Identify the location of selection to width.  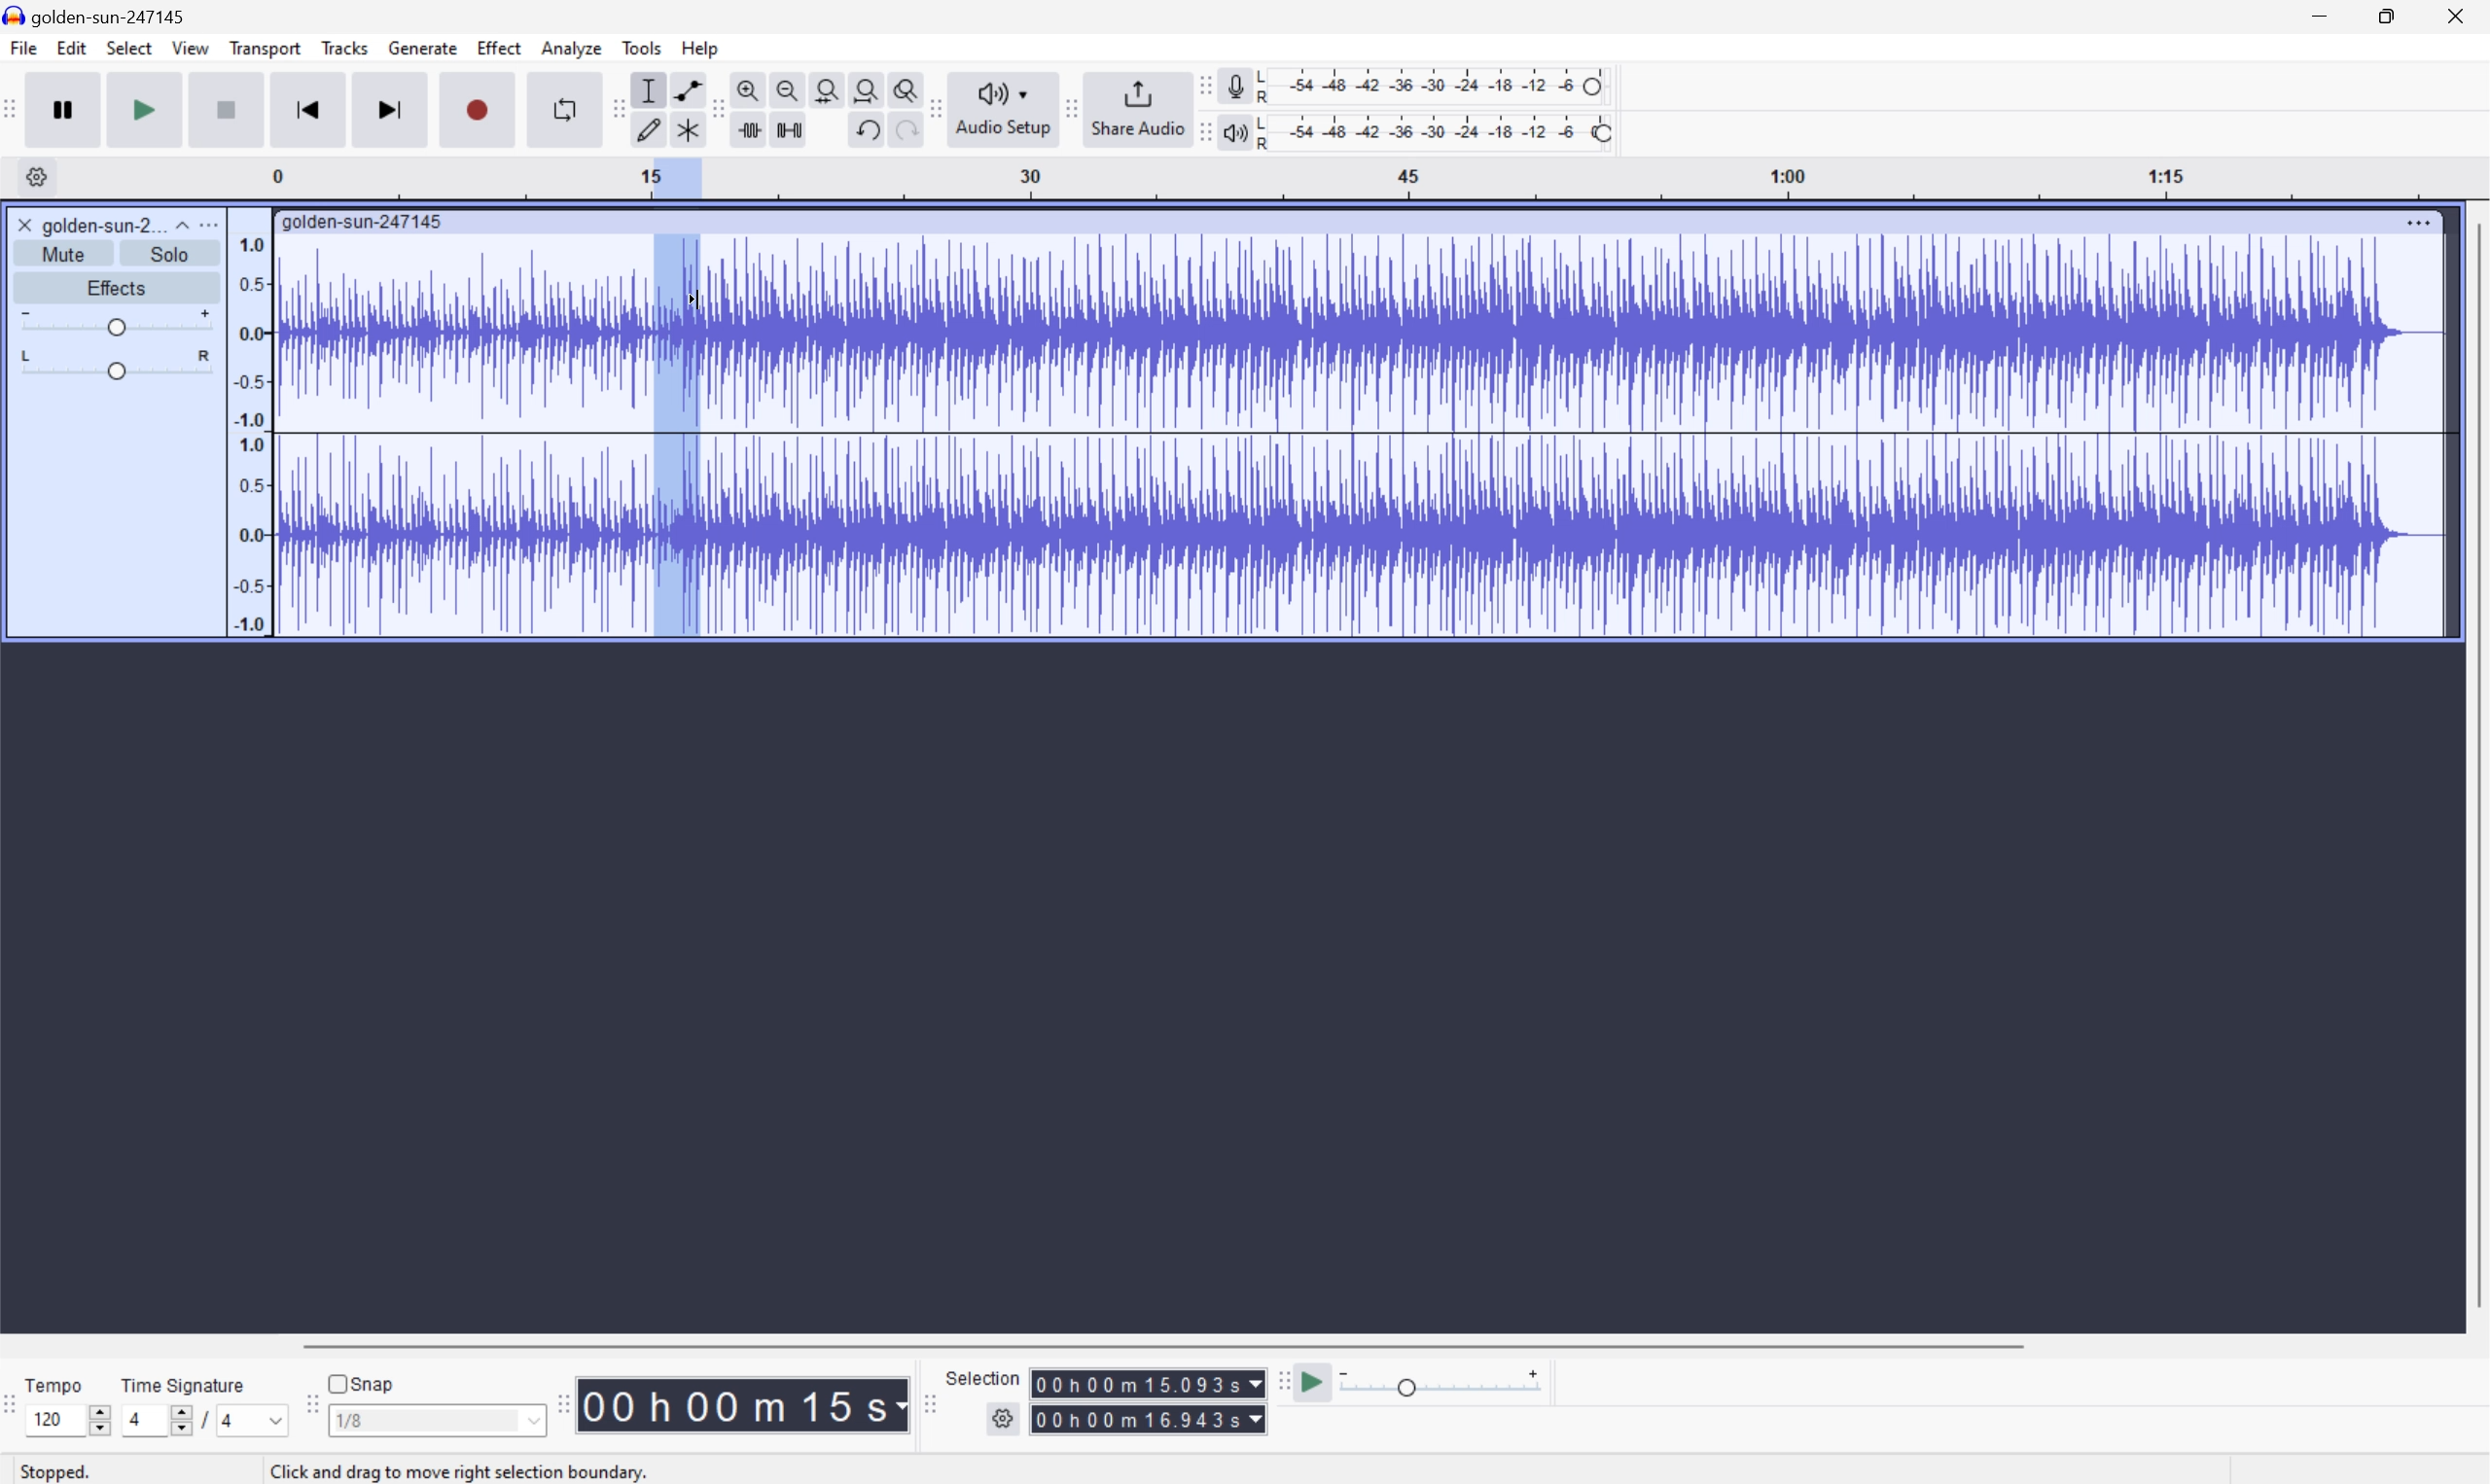
(830, 87).